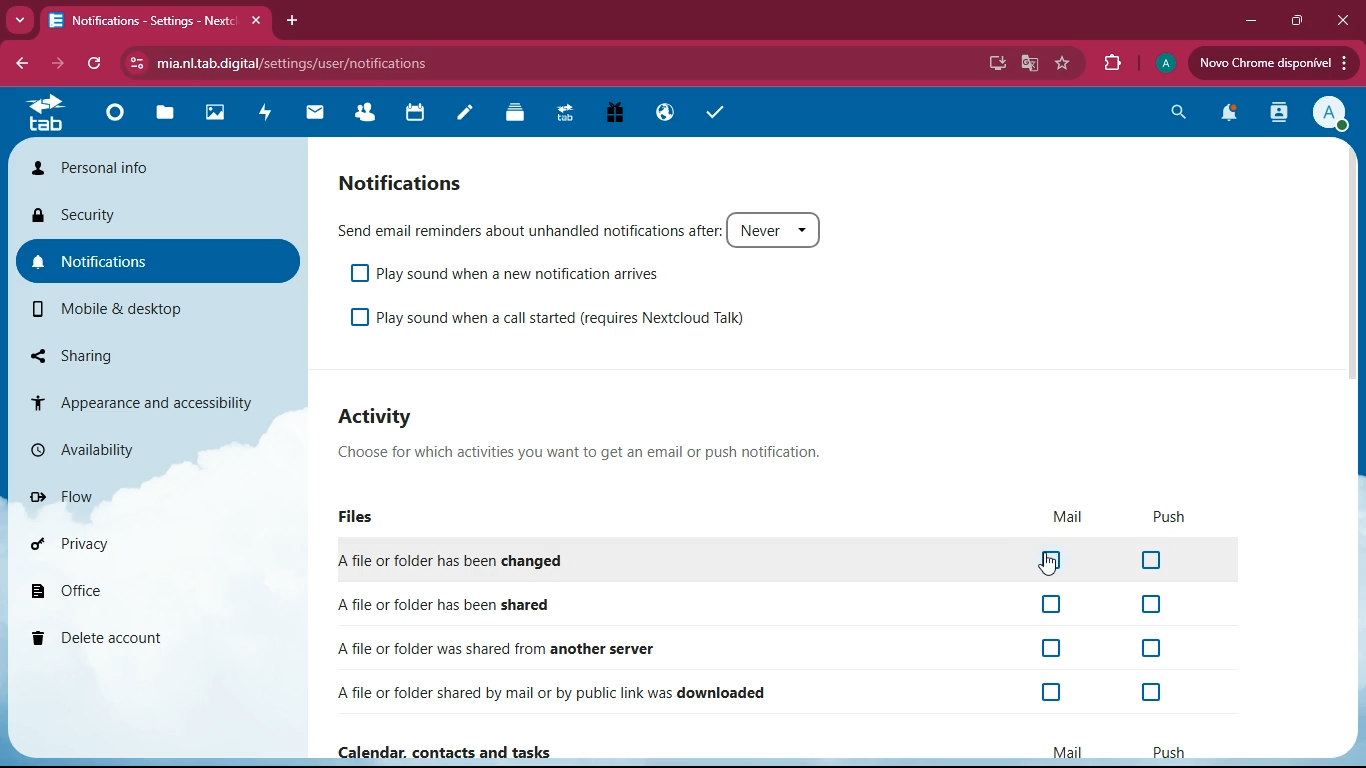 This screenshot has width=1366, height=768. I want to click on calendar, so click(415, 115).